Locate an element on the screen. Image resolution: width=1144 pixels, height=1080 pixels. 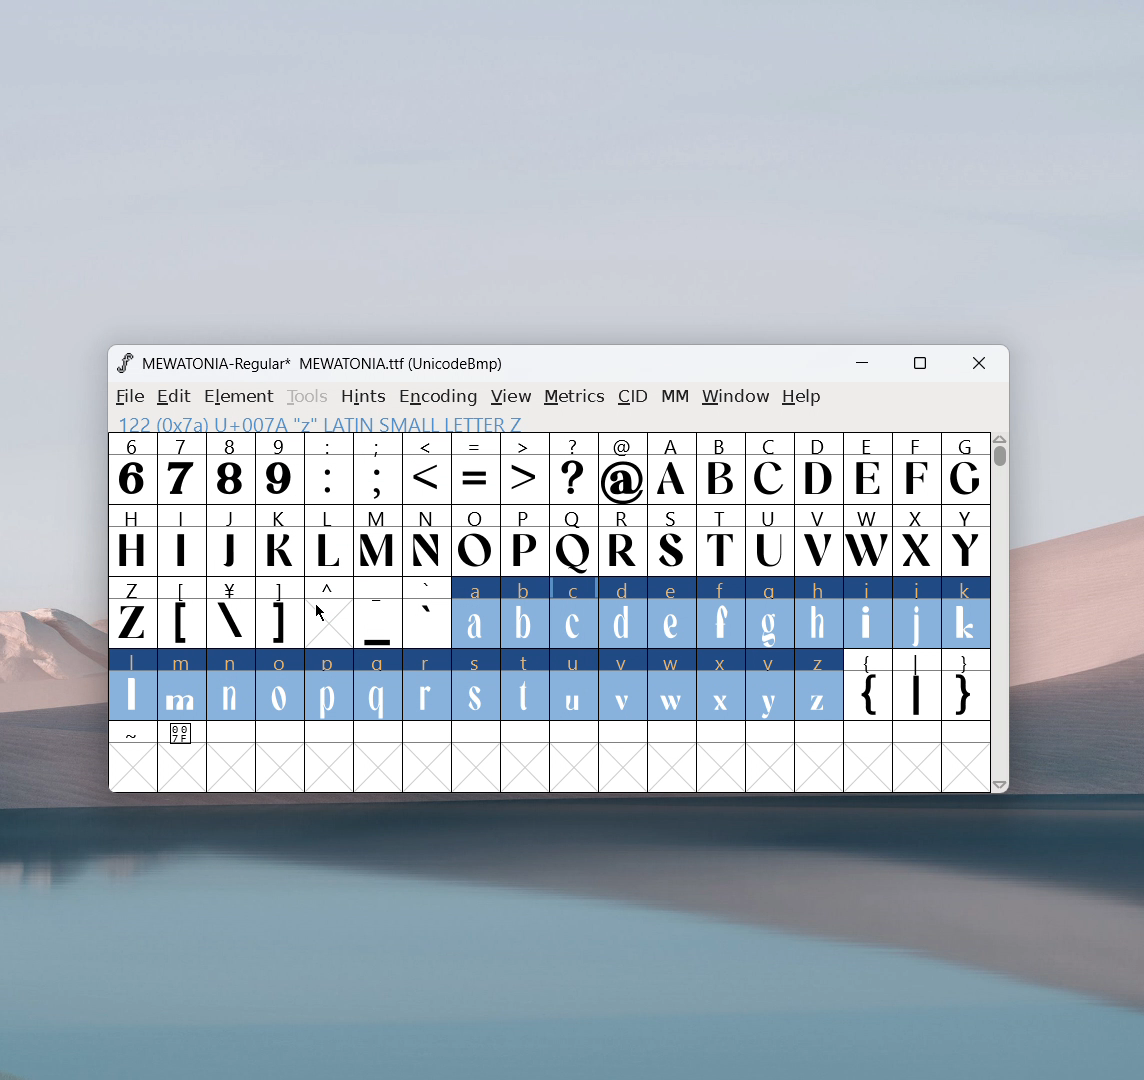
C is located at coordinates (768, 468).